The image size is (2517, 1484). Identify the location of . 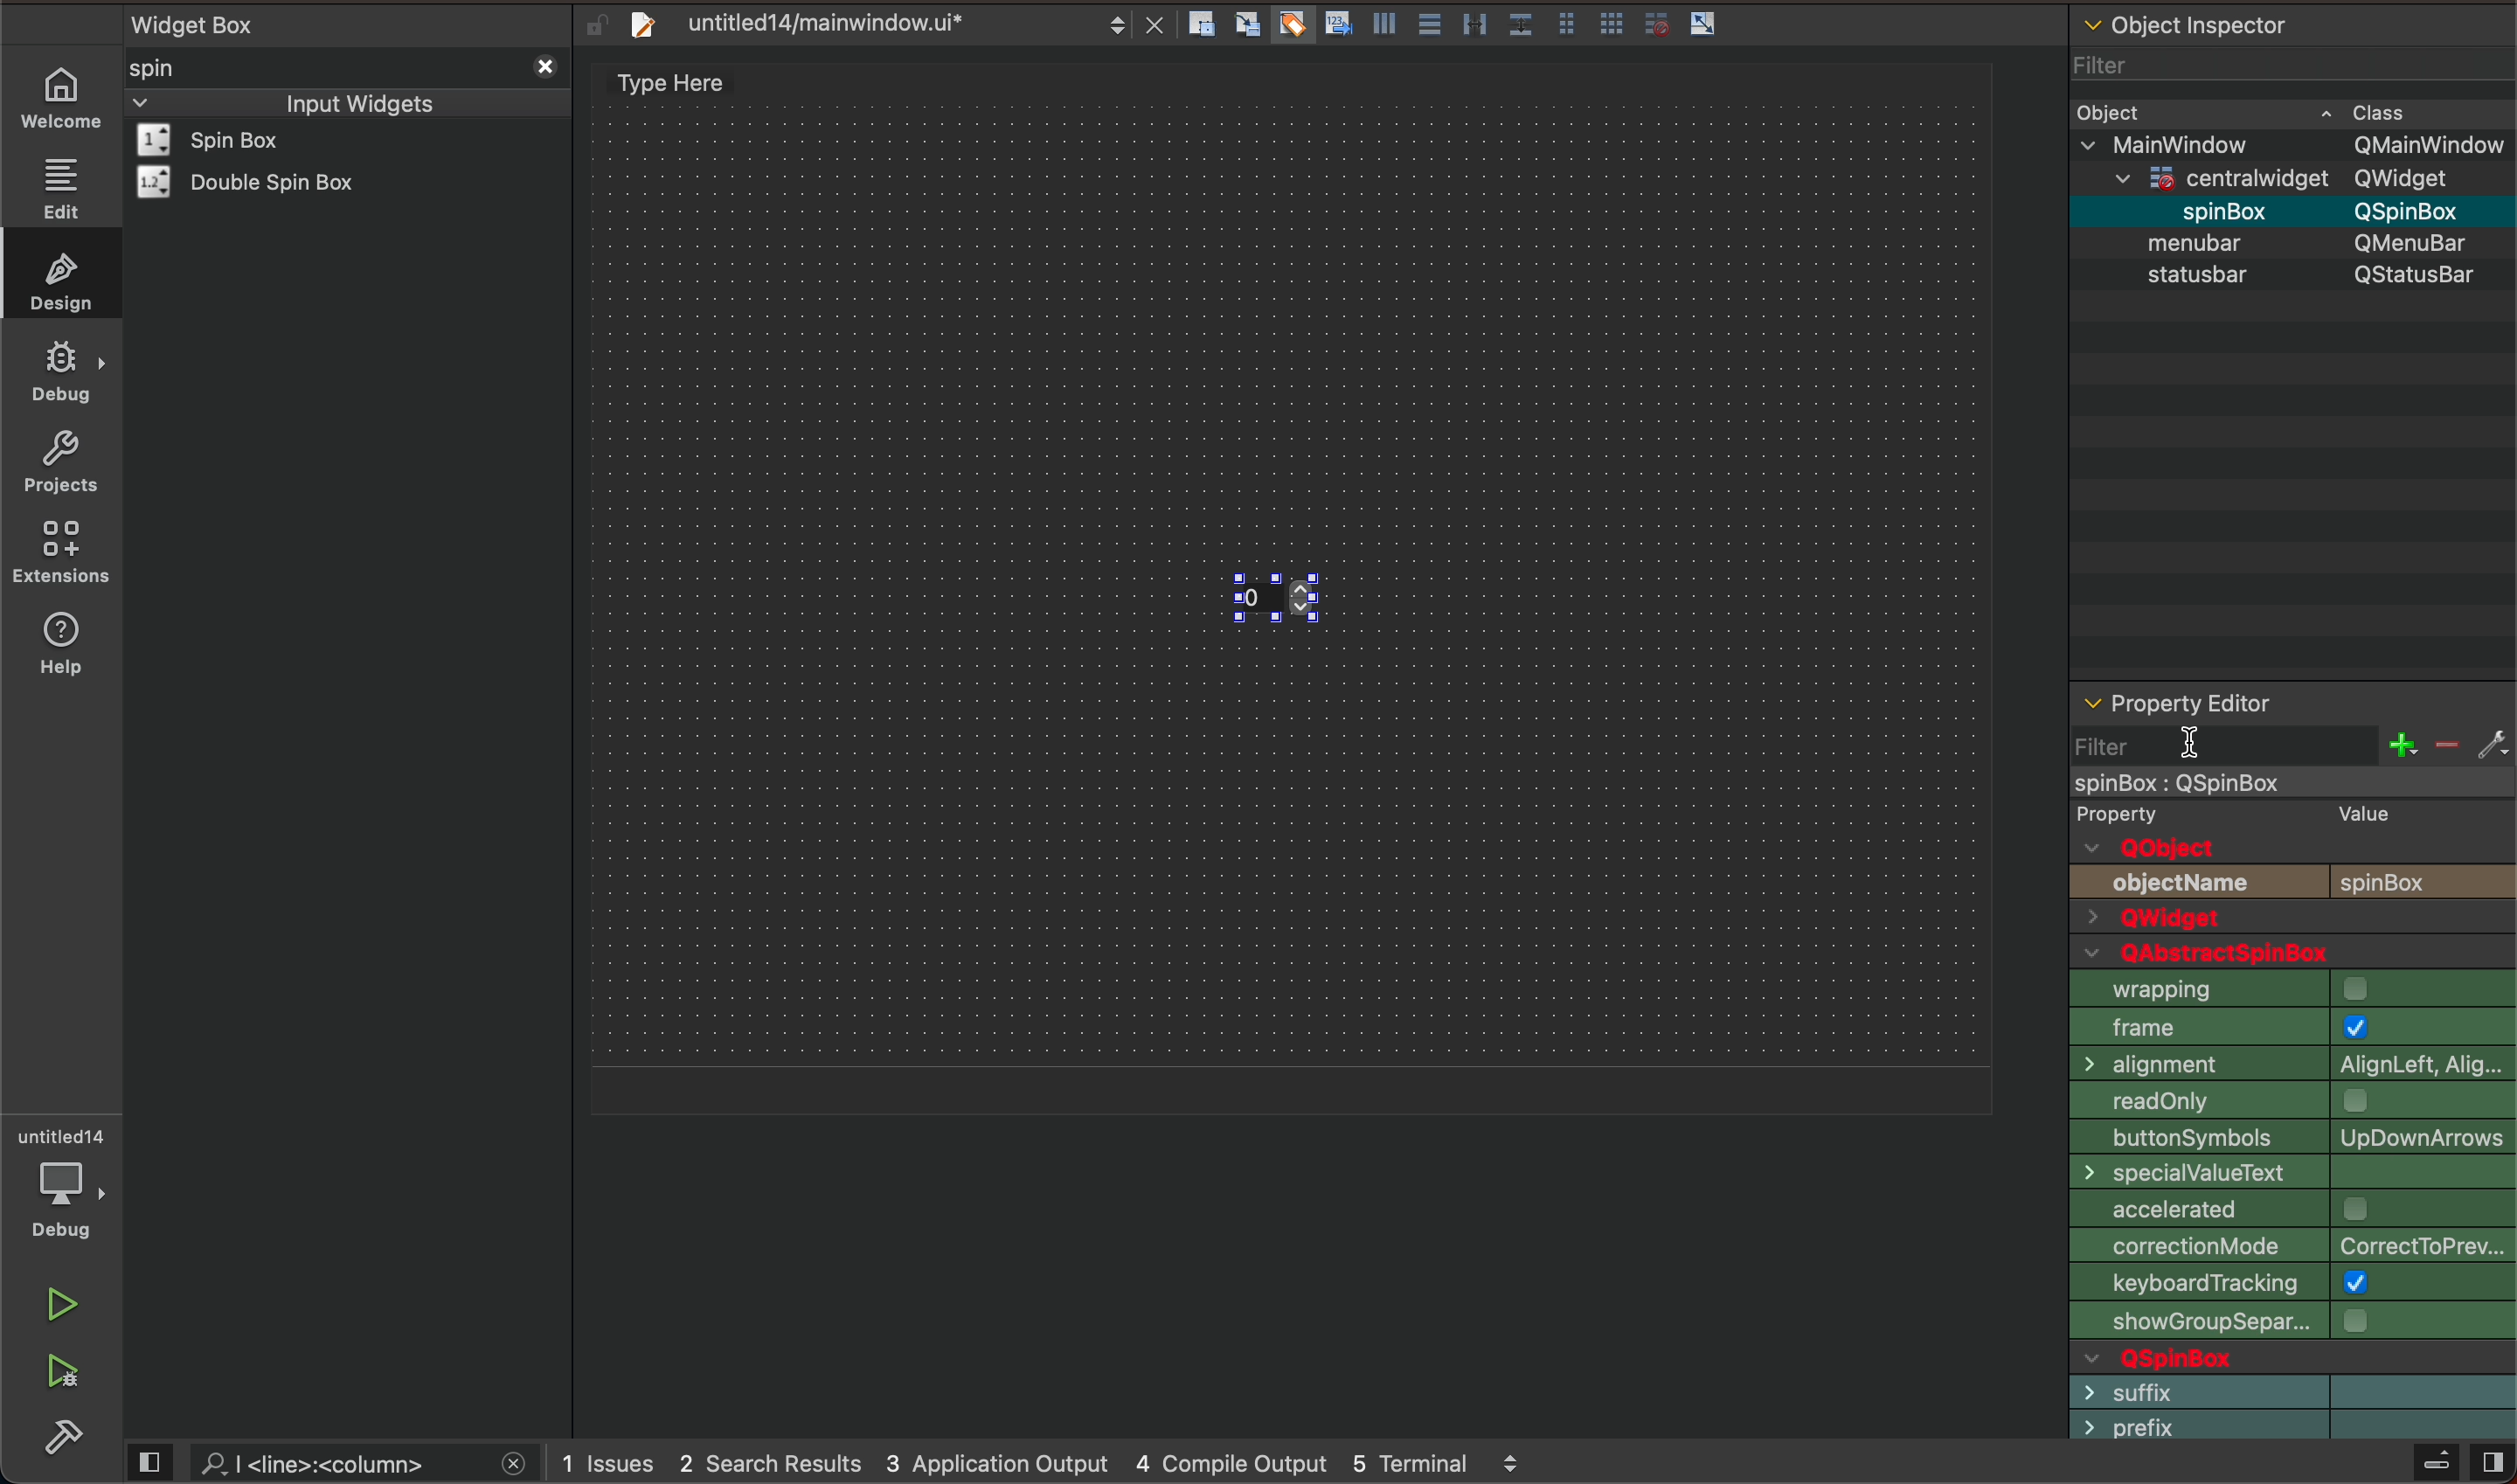
(2418, 178).